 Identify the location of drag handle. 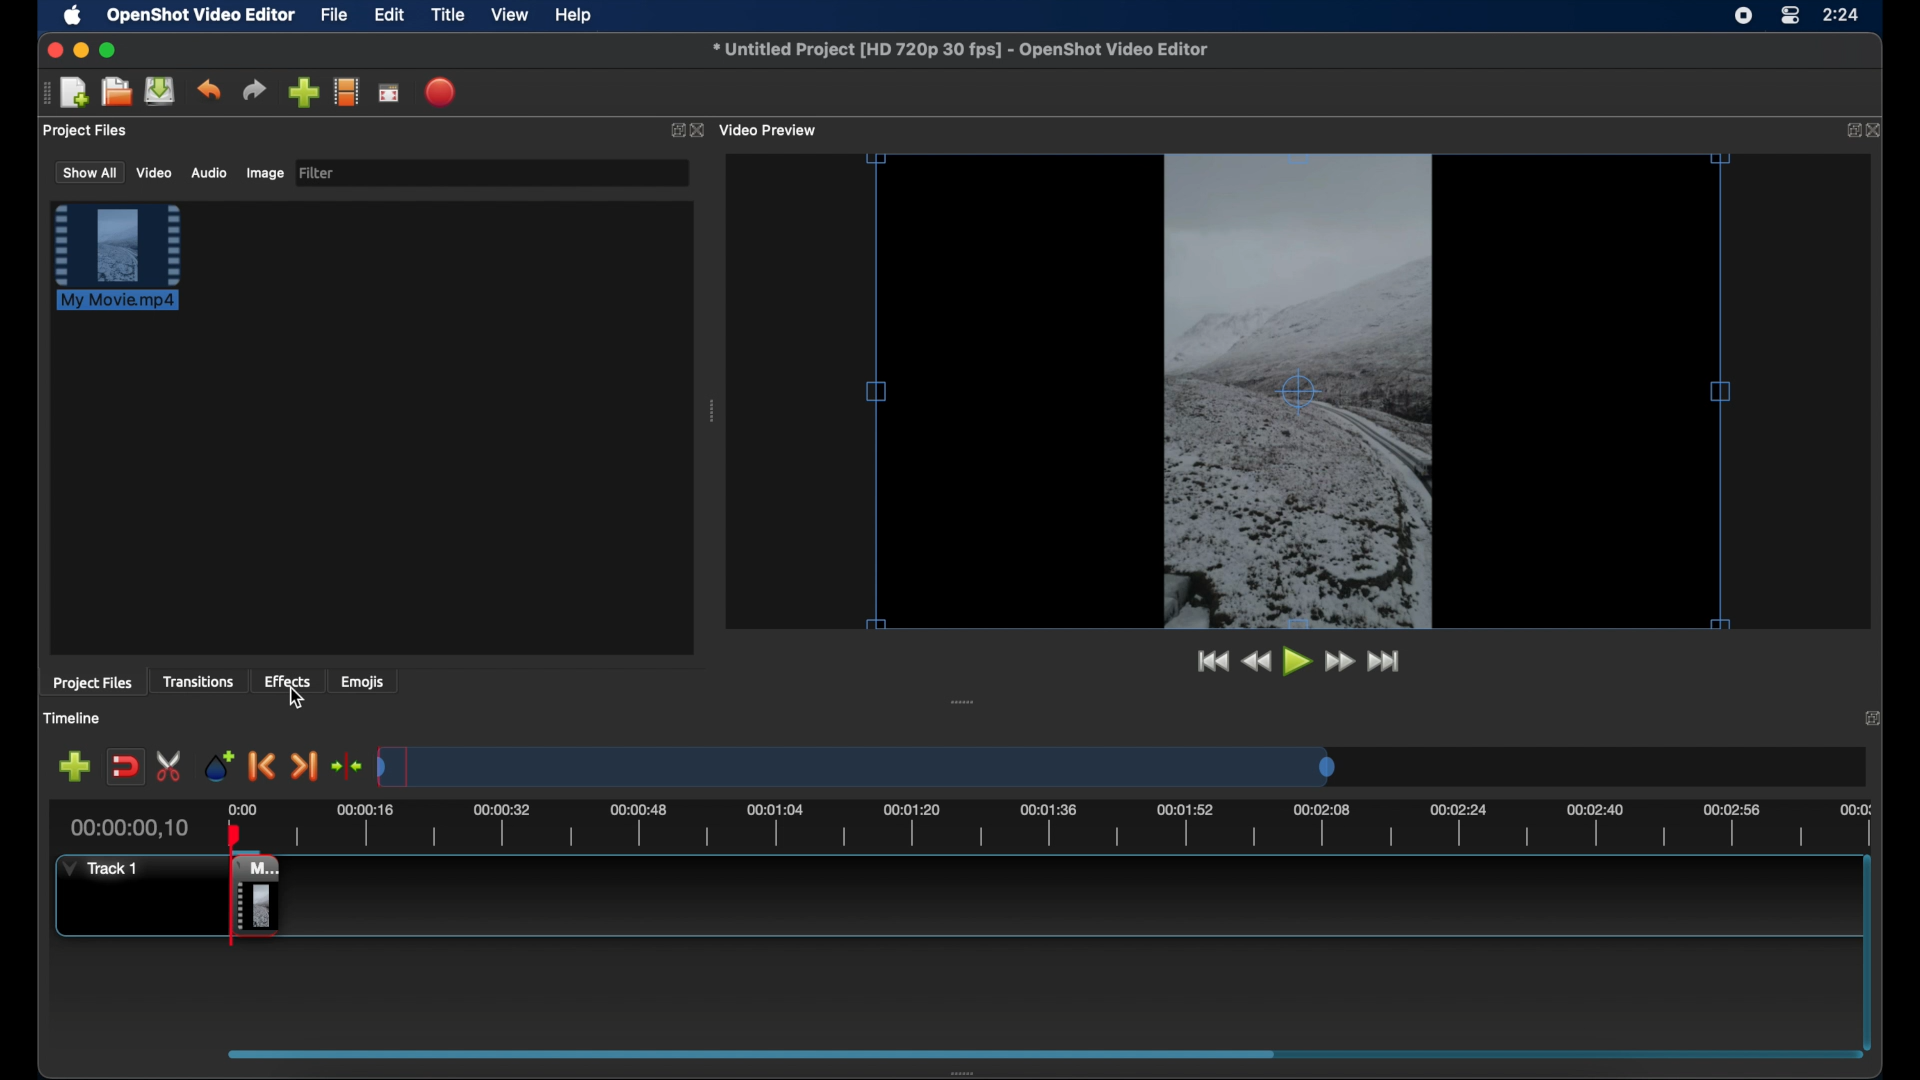
(964, 1070).